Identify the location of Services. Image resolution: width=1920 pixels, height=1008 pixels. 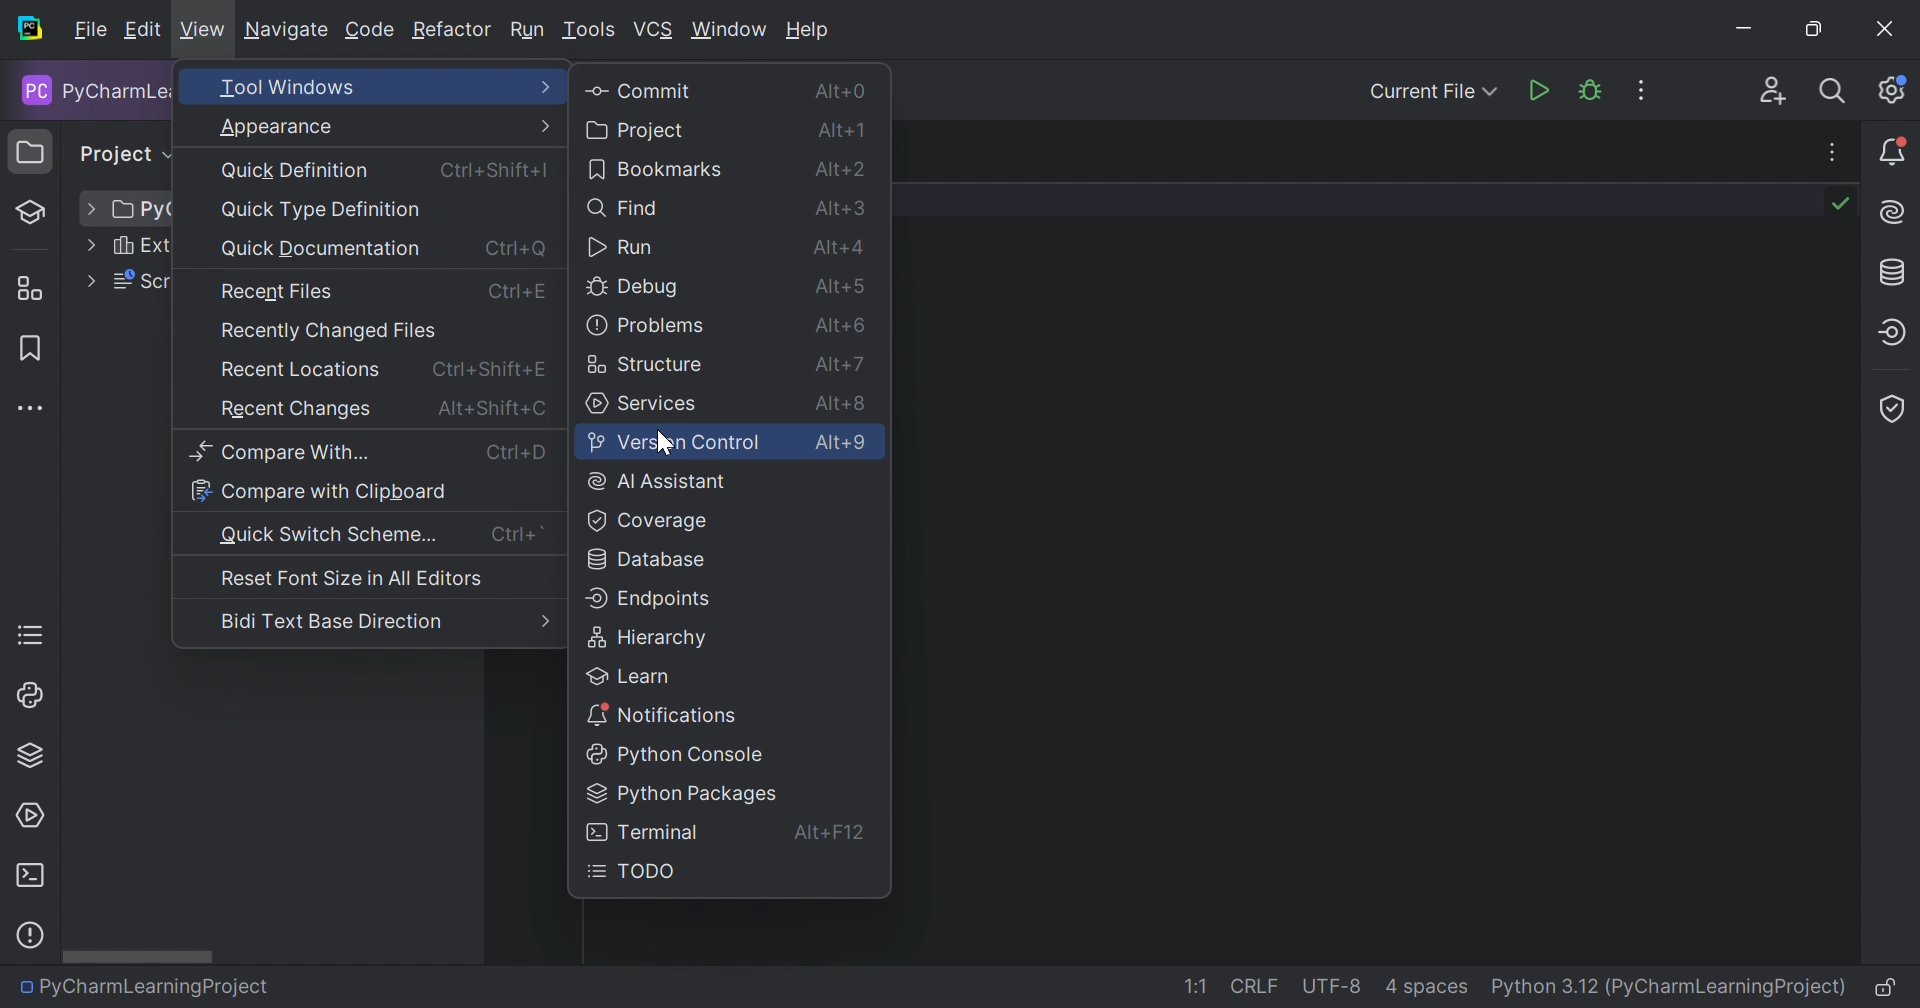
(31, 816).